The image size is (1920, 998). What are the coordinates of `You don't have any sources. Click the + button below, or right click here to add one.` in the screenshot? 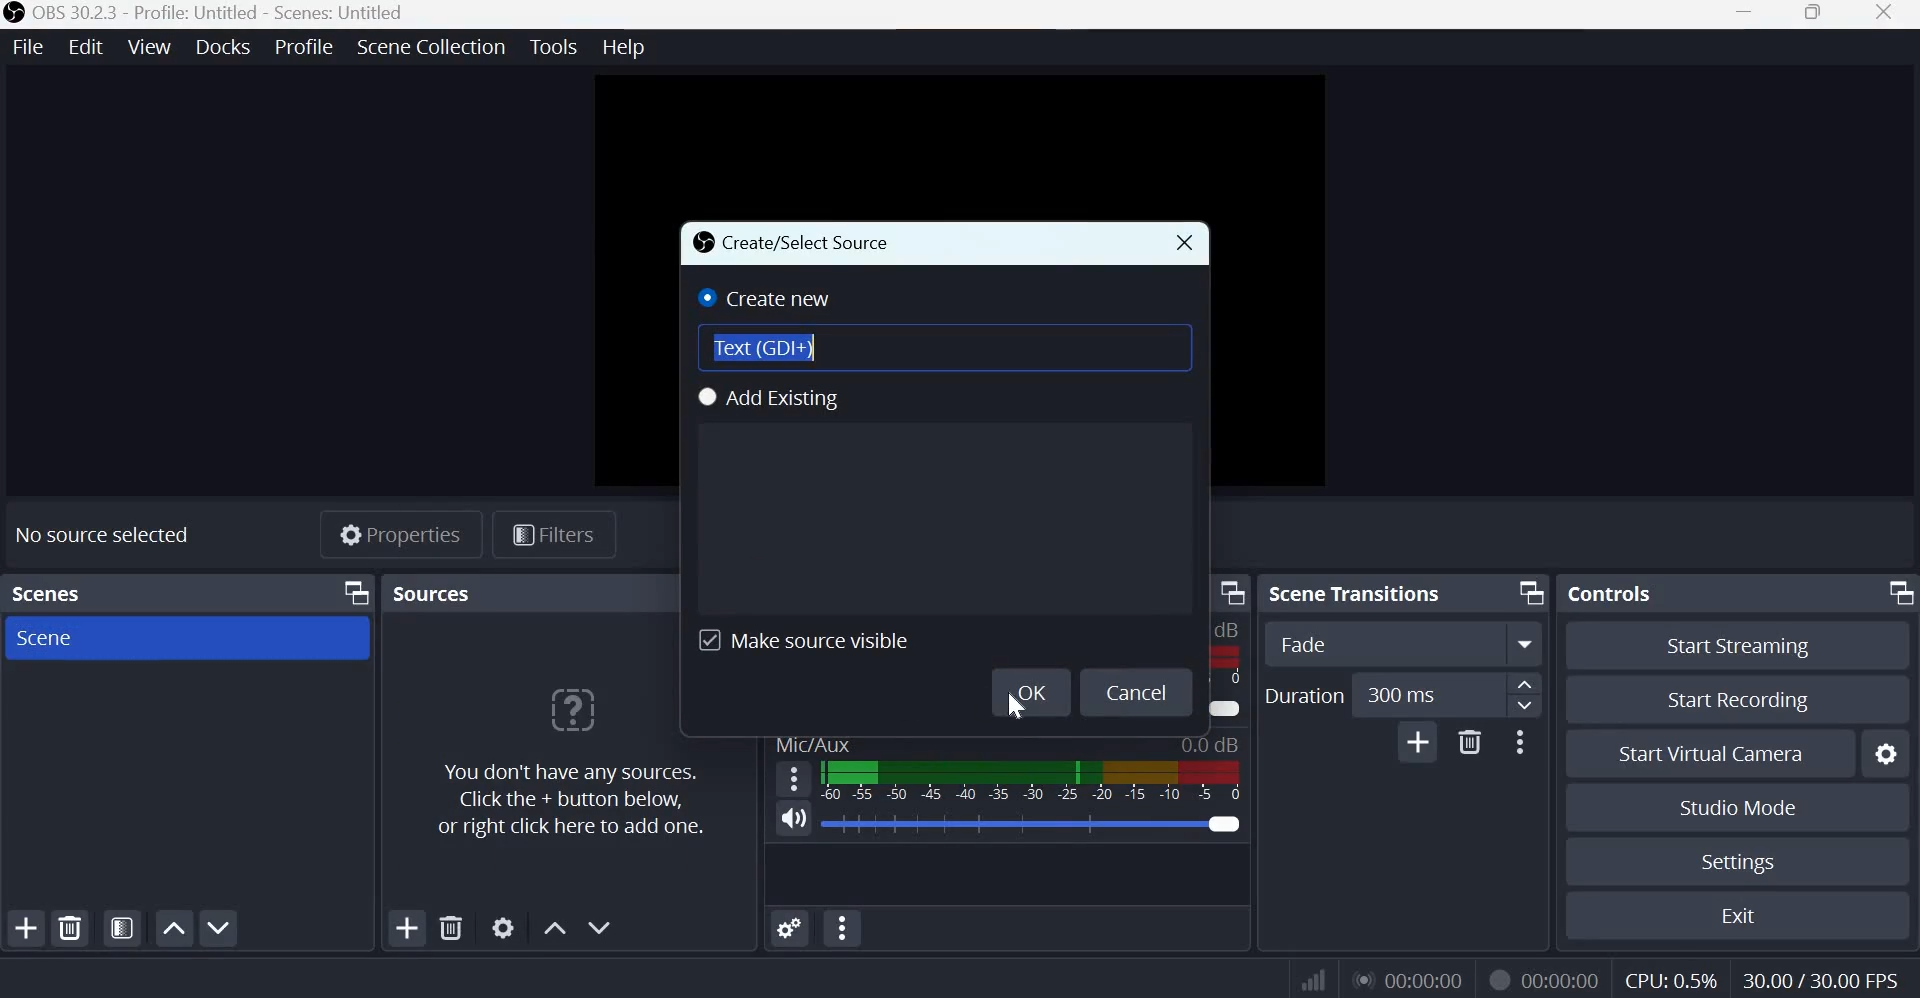 It's located at (572, 759).